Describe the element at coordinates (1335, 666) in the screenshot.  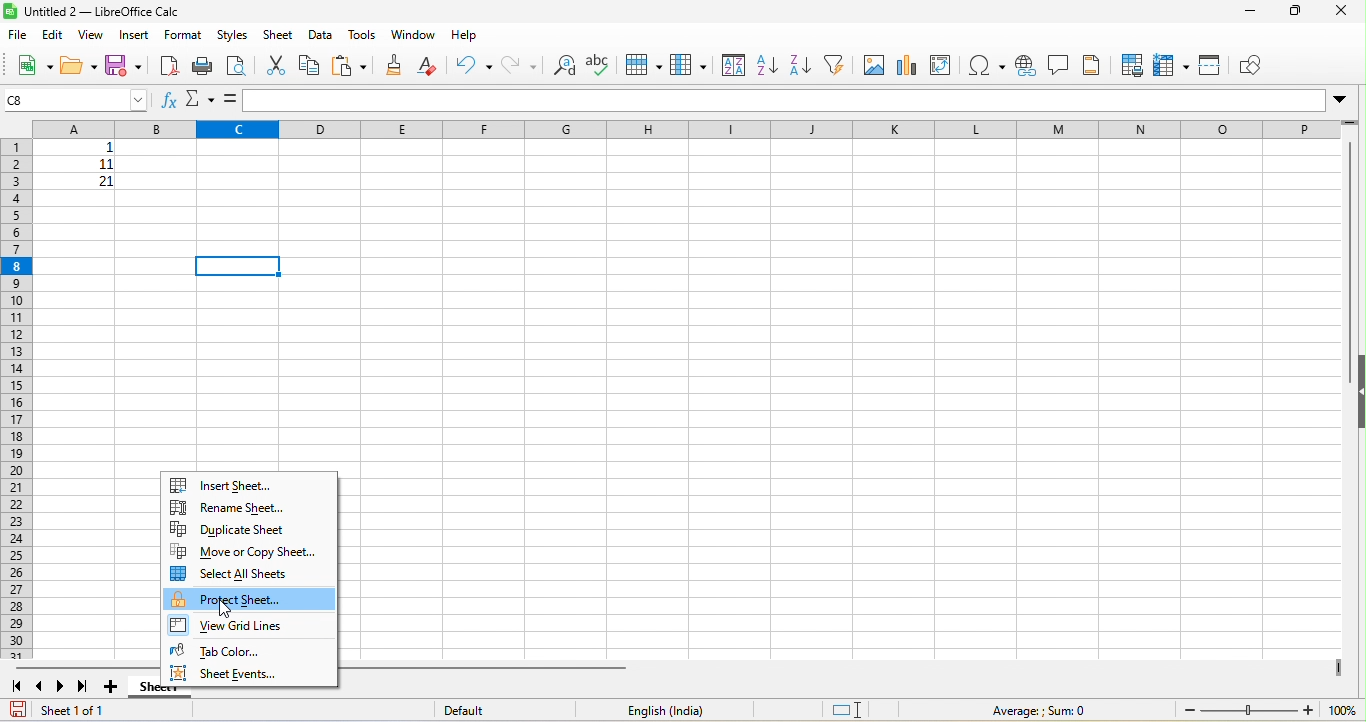
I see `drag to view more columns` at that location.